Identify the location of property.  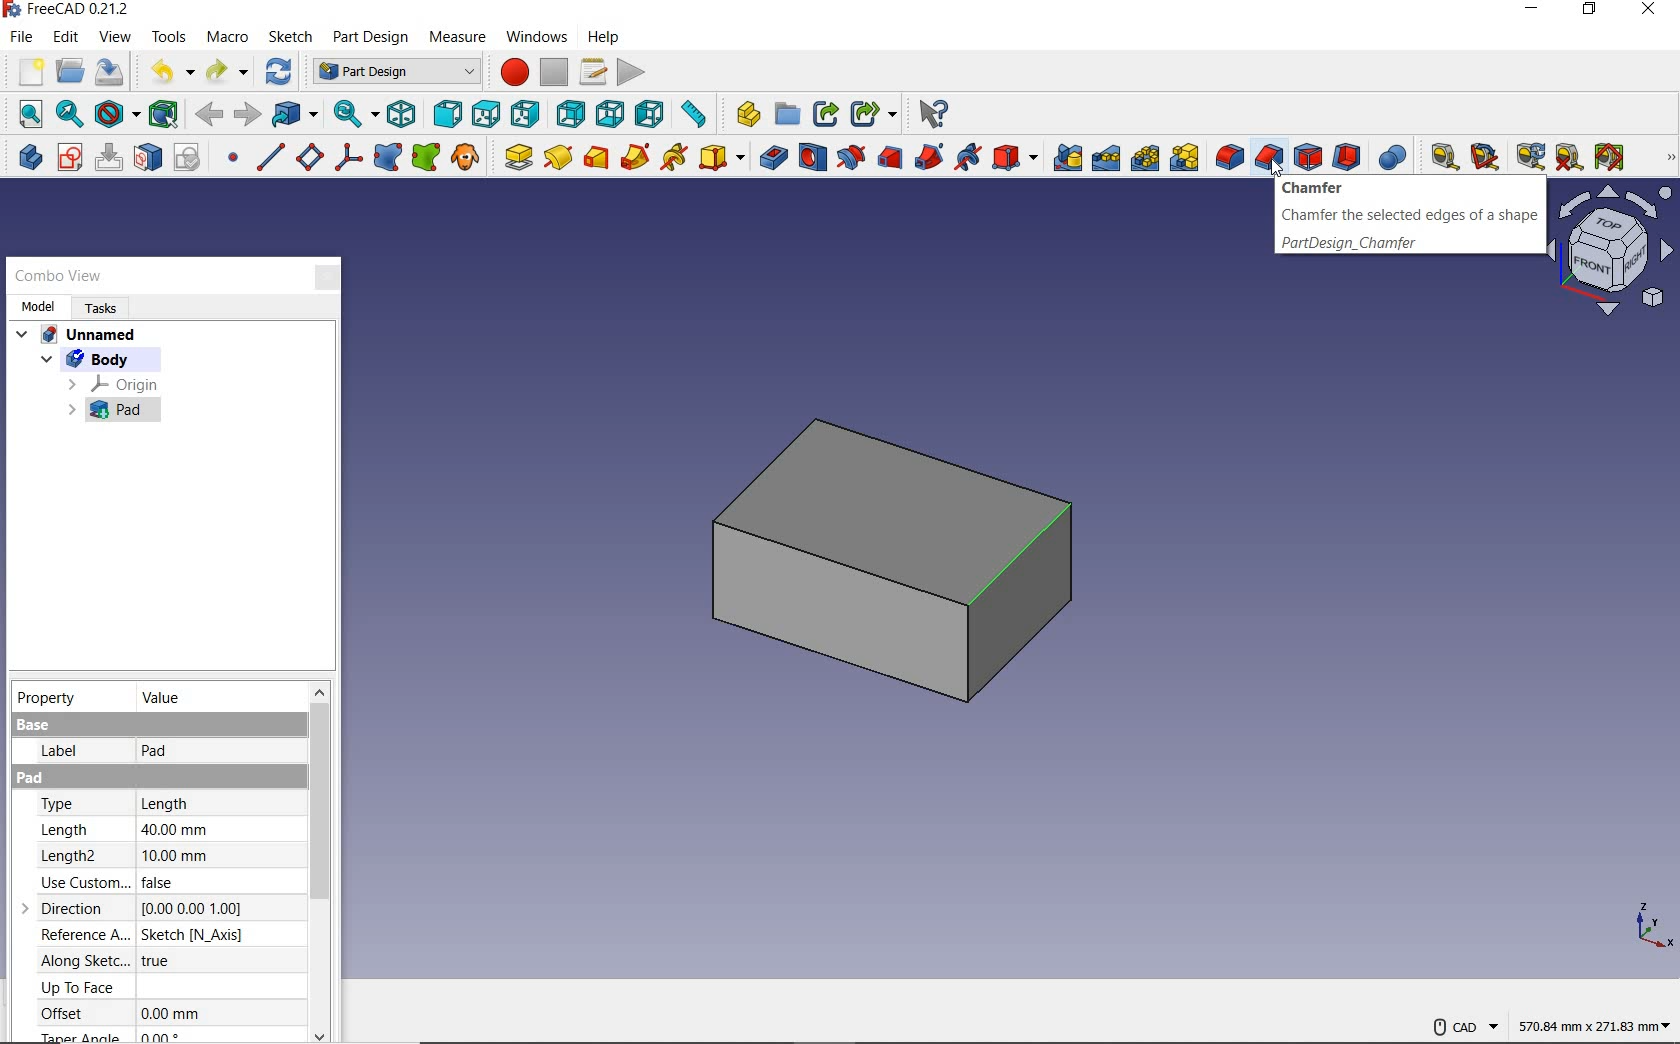
(50, 696).